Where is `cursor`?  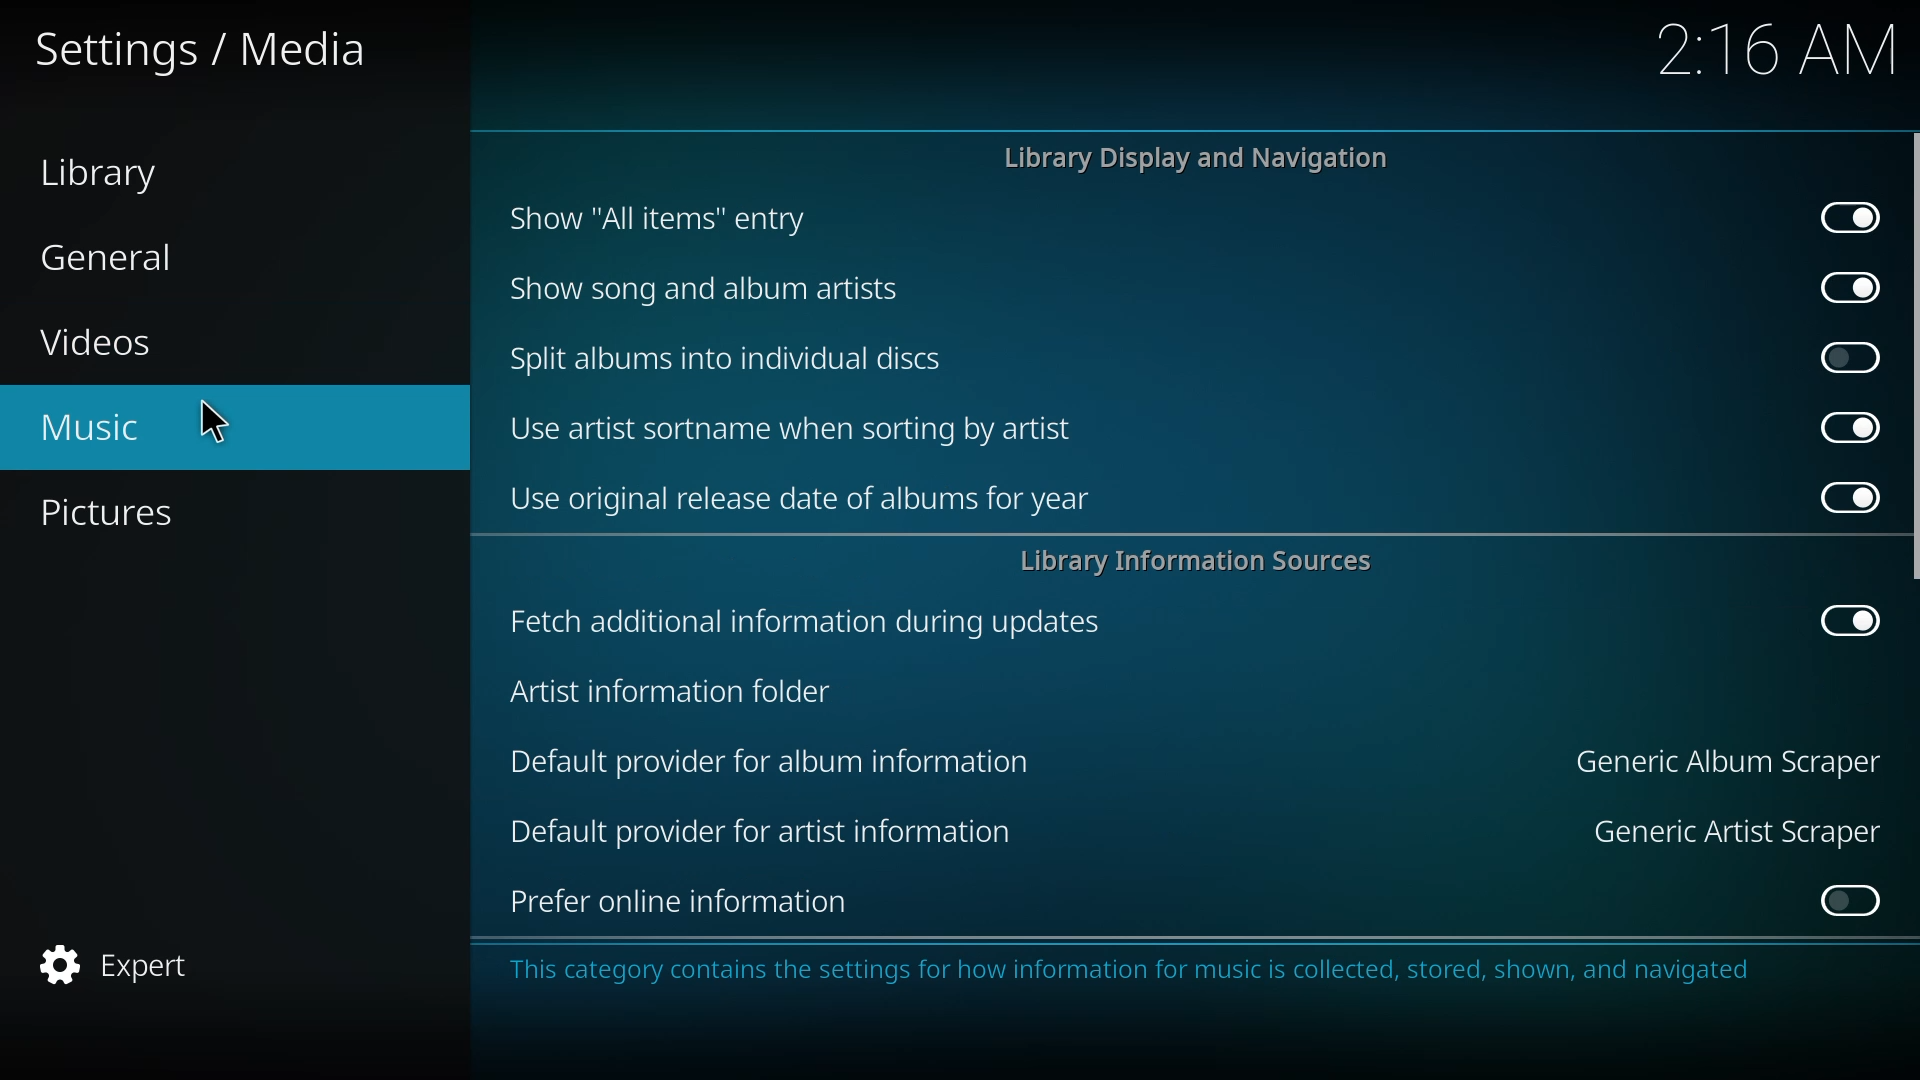
cursor is located at coordinates (213, 421).